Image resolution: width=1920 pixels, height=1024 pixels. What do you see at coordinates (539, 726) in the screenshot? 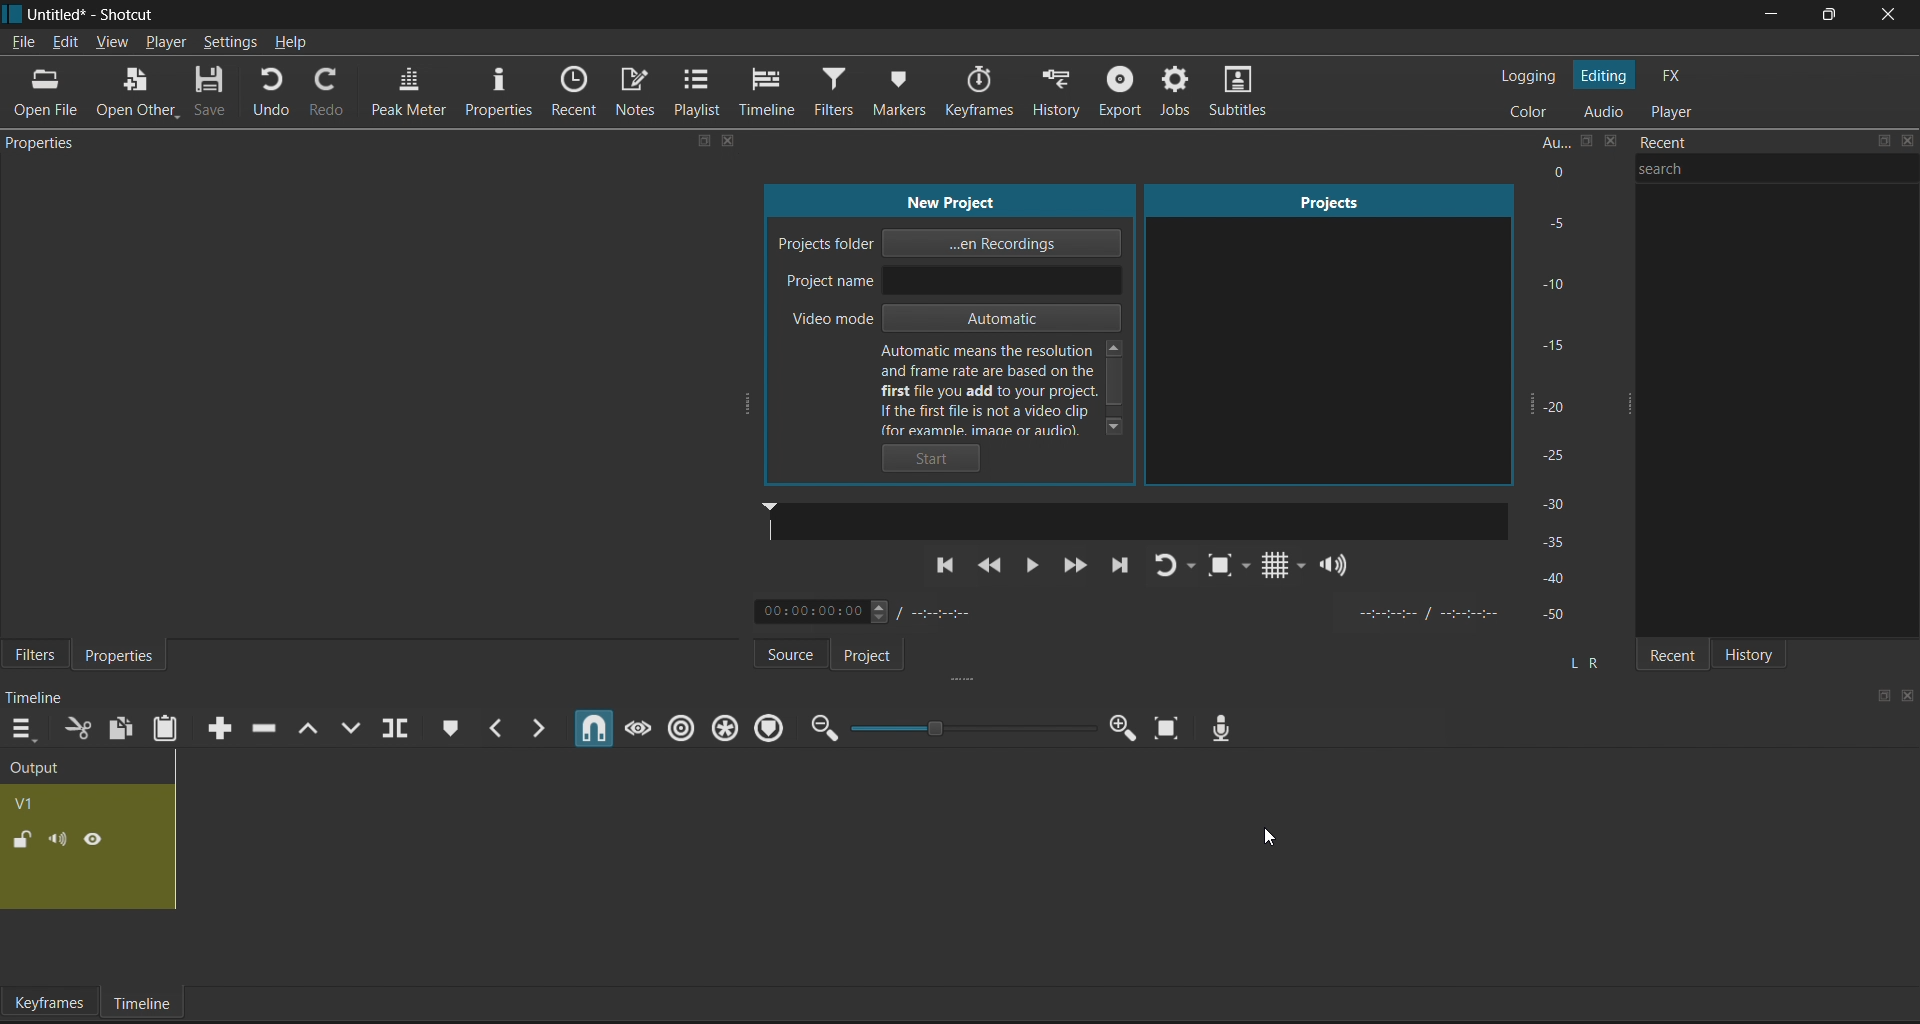
I see `Next marker` at bounding box center [539, 726].